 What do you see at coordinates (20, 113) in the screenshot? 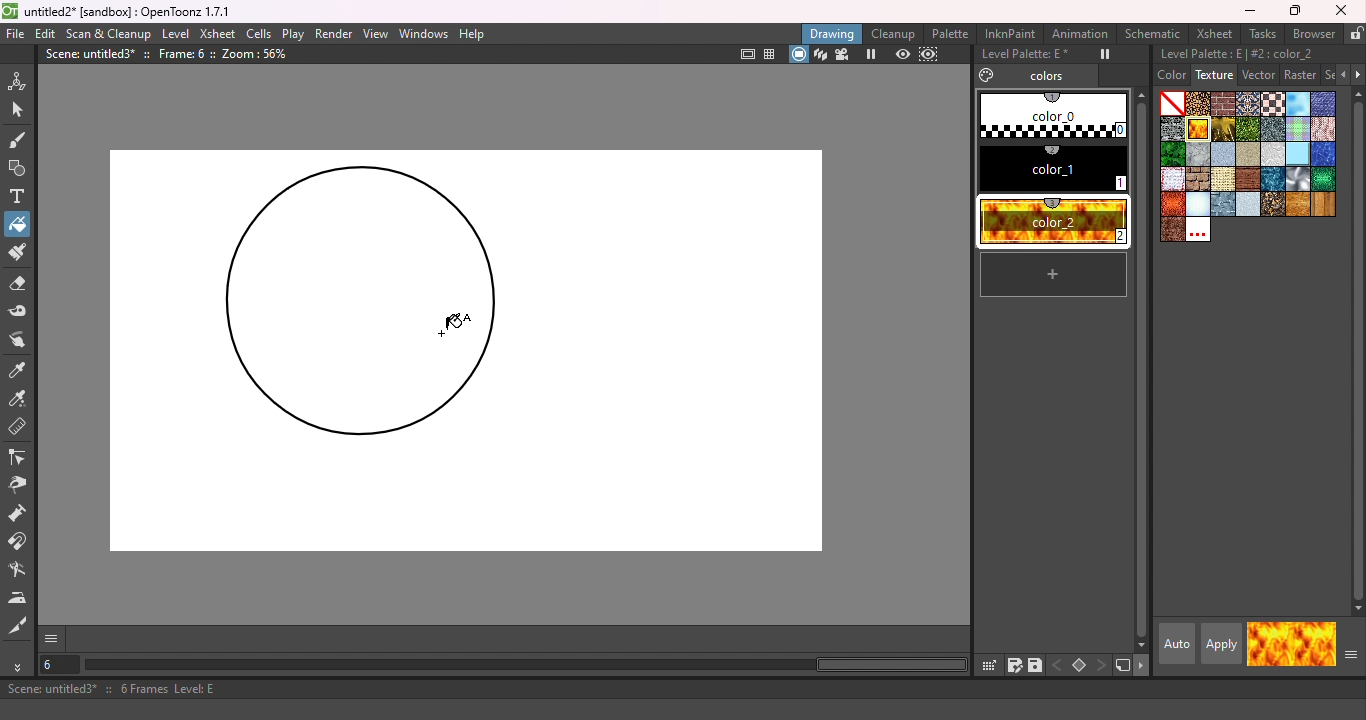
I see `Selection tool` at bounding box center [20, 113].